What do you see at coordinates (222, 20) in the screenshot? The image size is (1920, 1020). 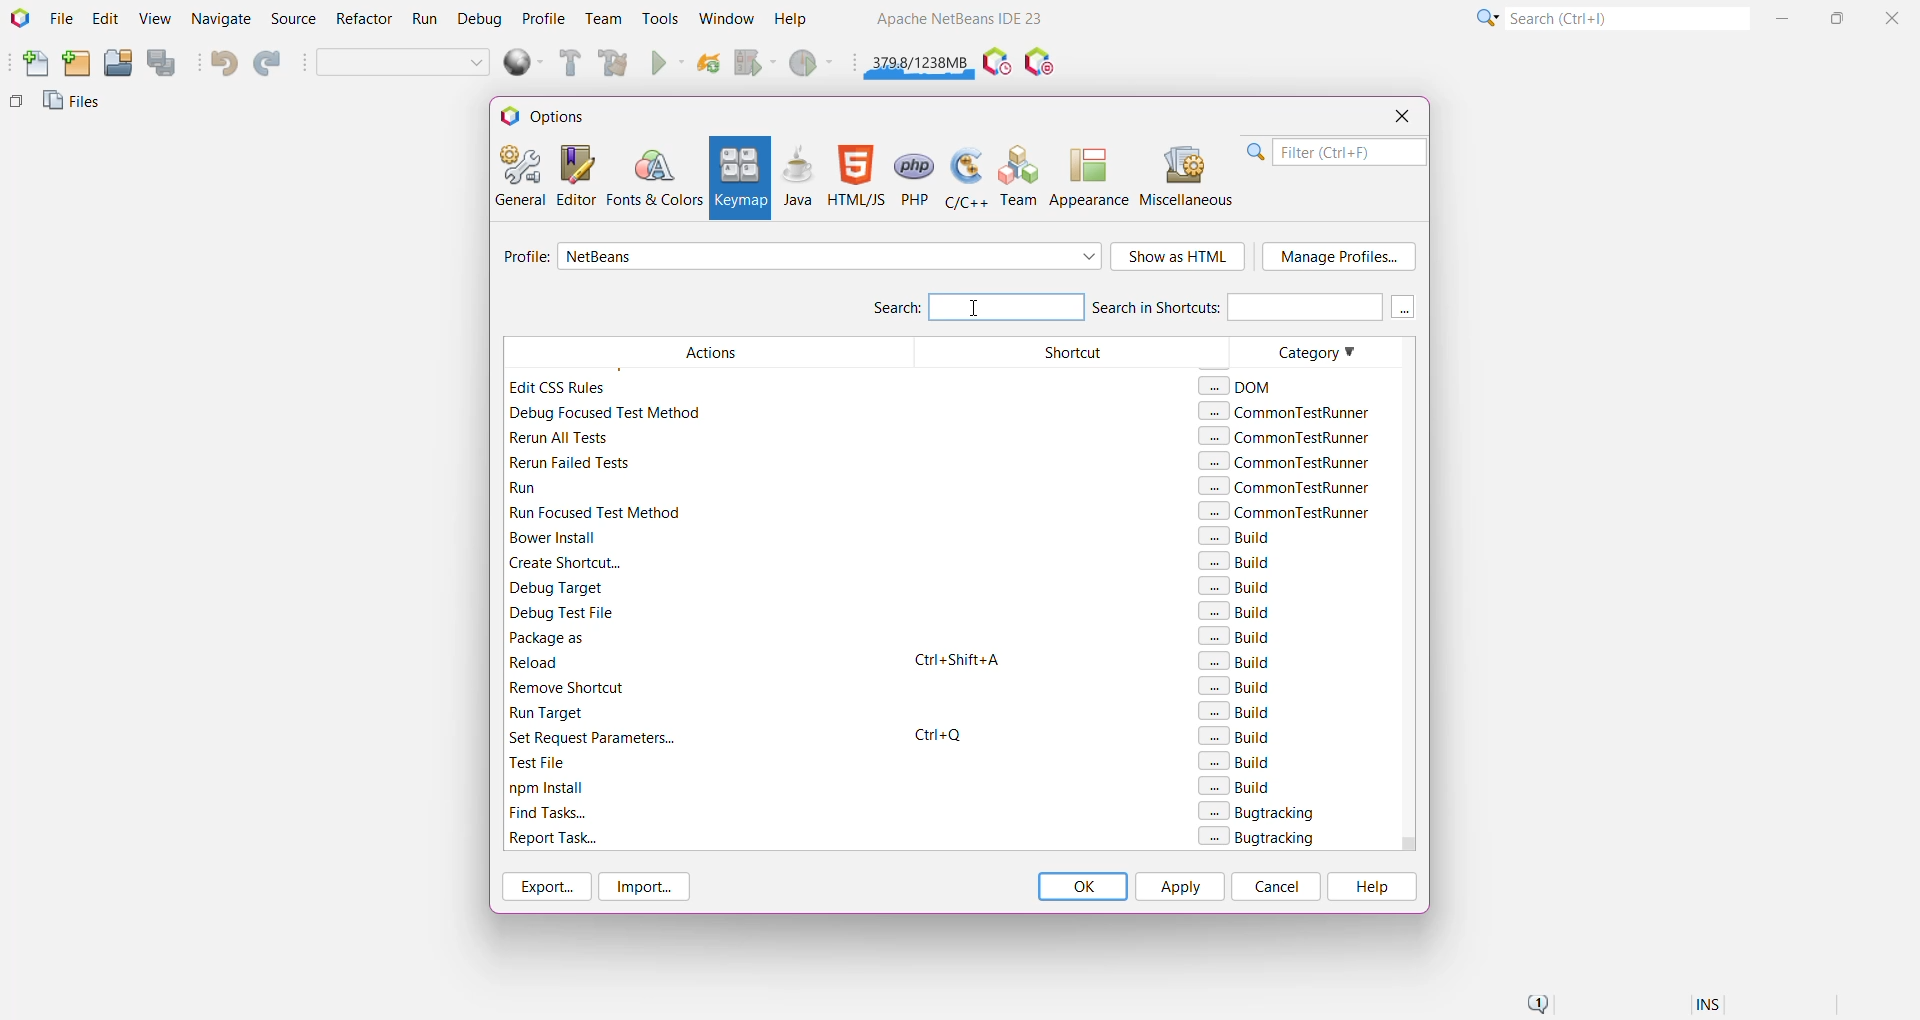 I see `Navigate` at bounding box center [222, 20].